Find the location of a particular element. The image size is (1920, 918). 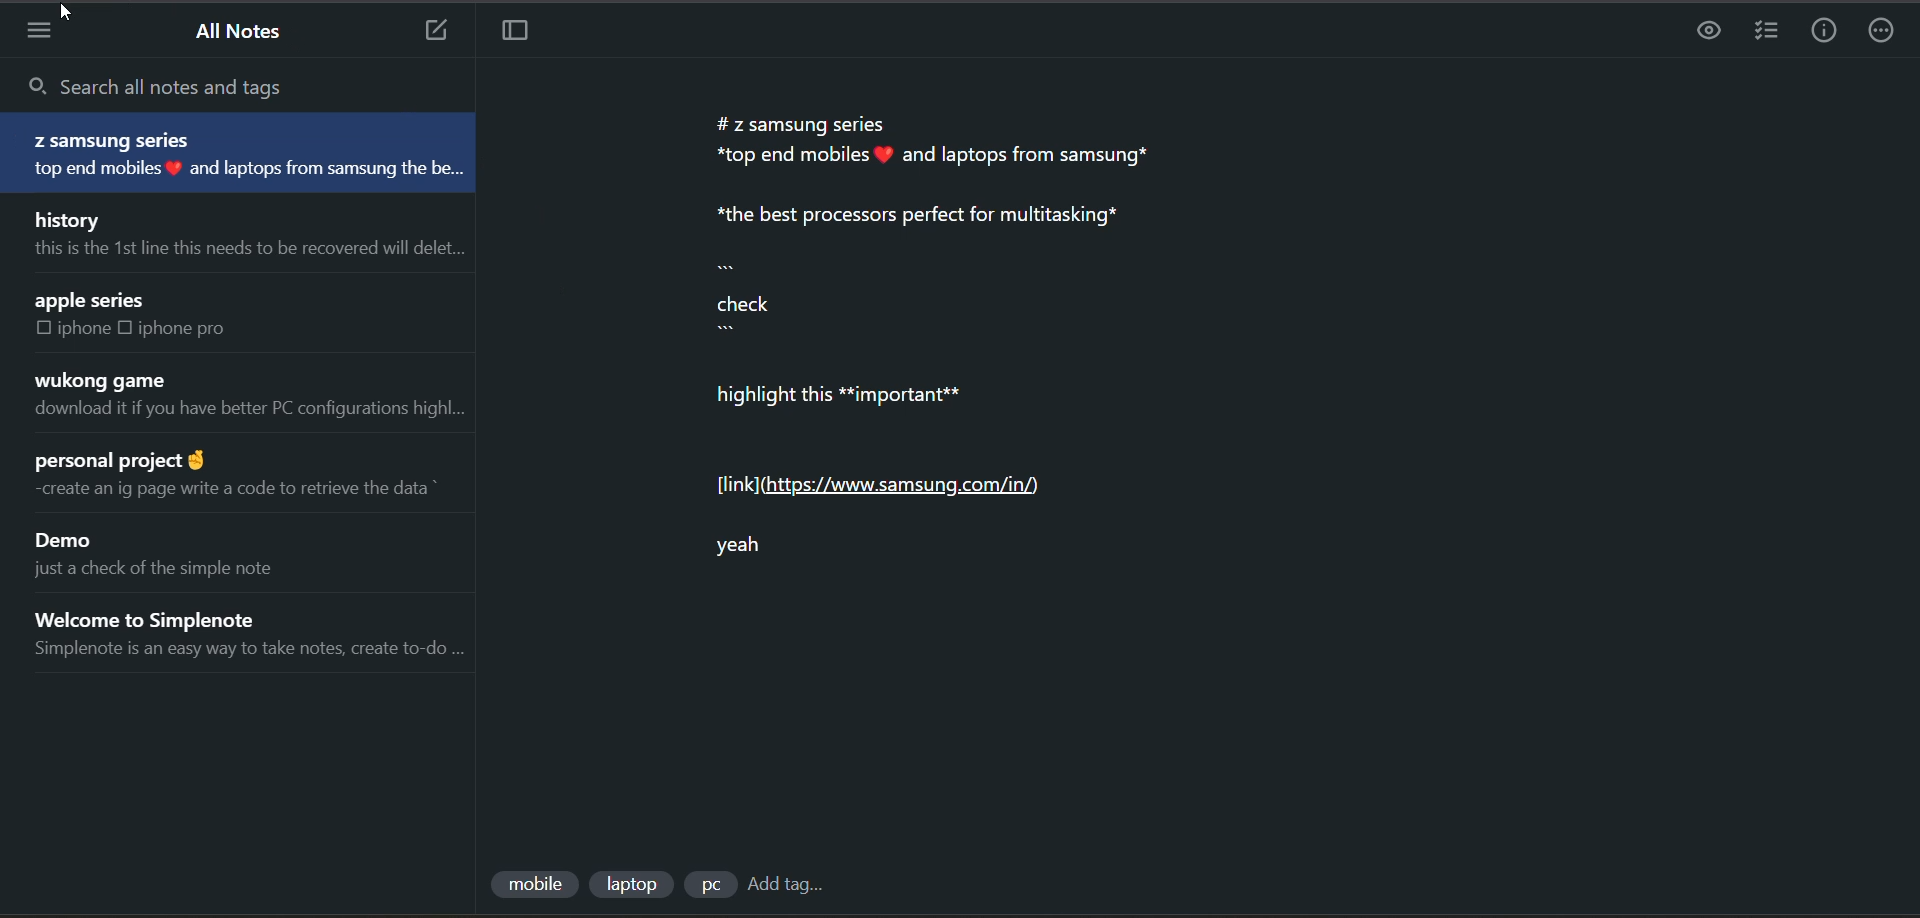

tag 2 is located at coordinates (633, 885).